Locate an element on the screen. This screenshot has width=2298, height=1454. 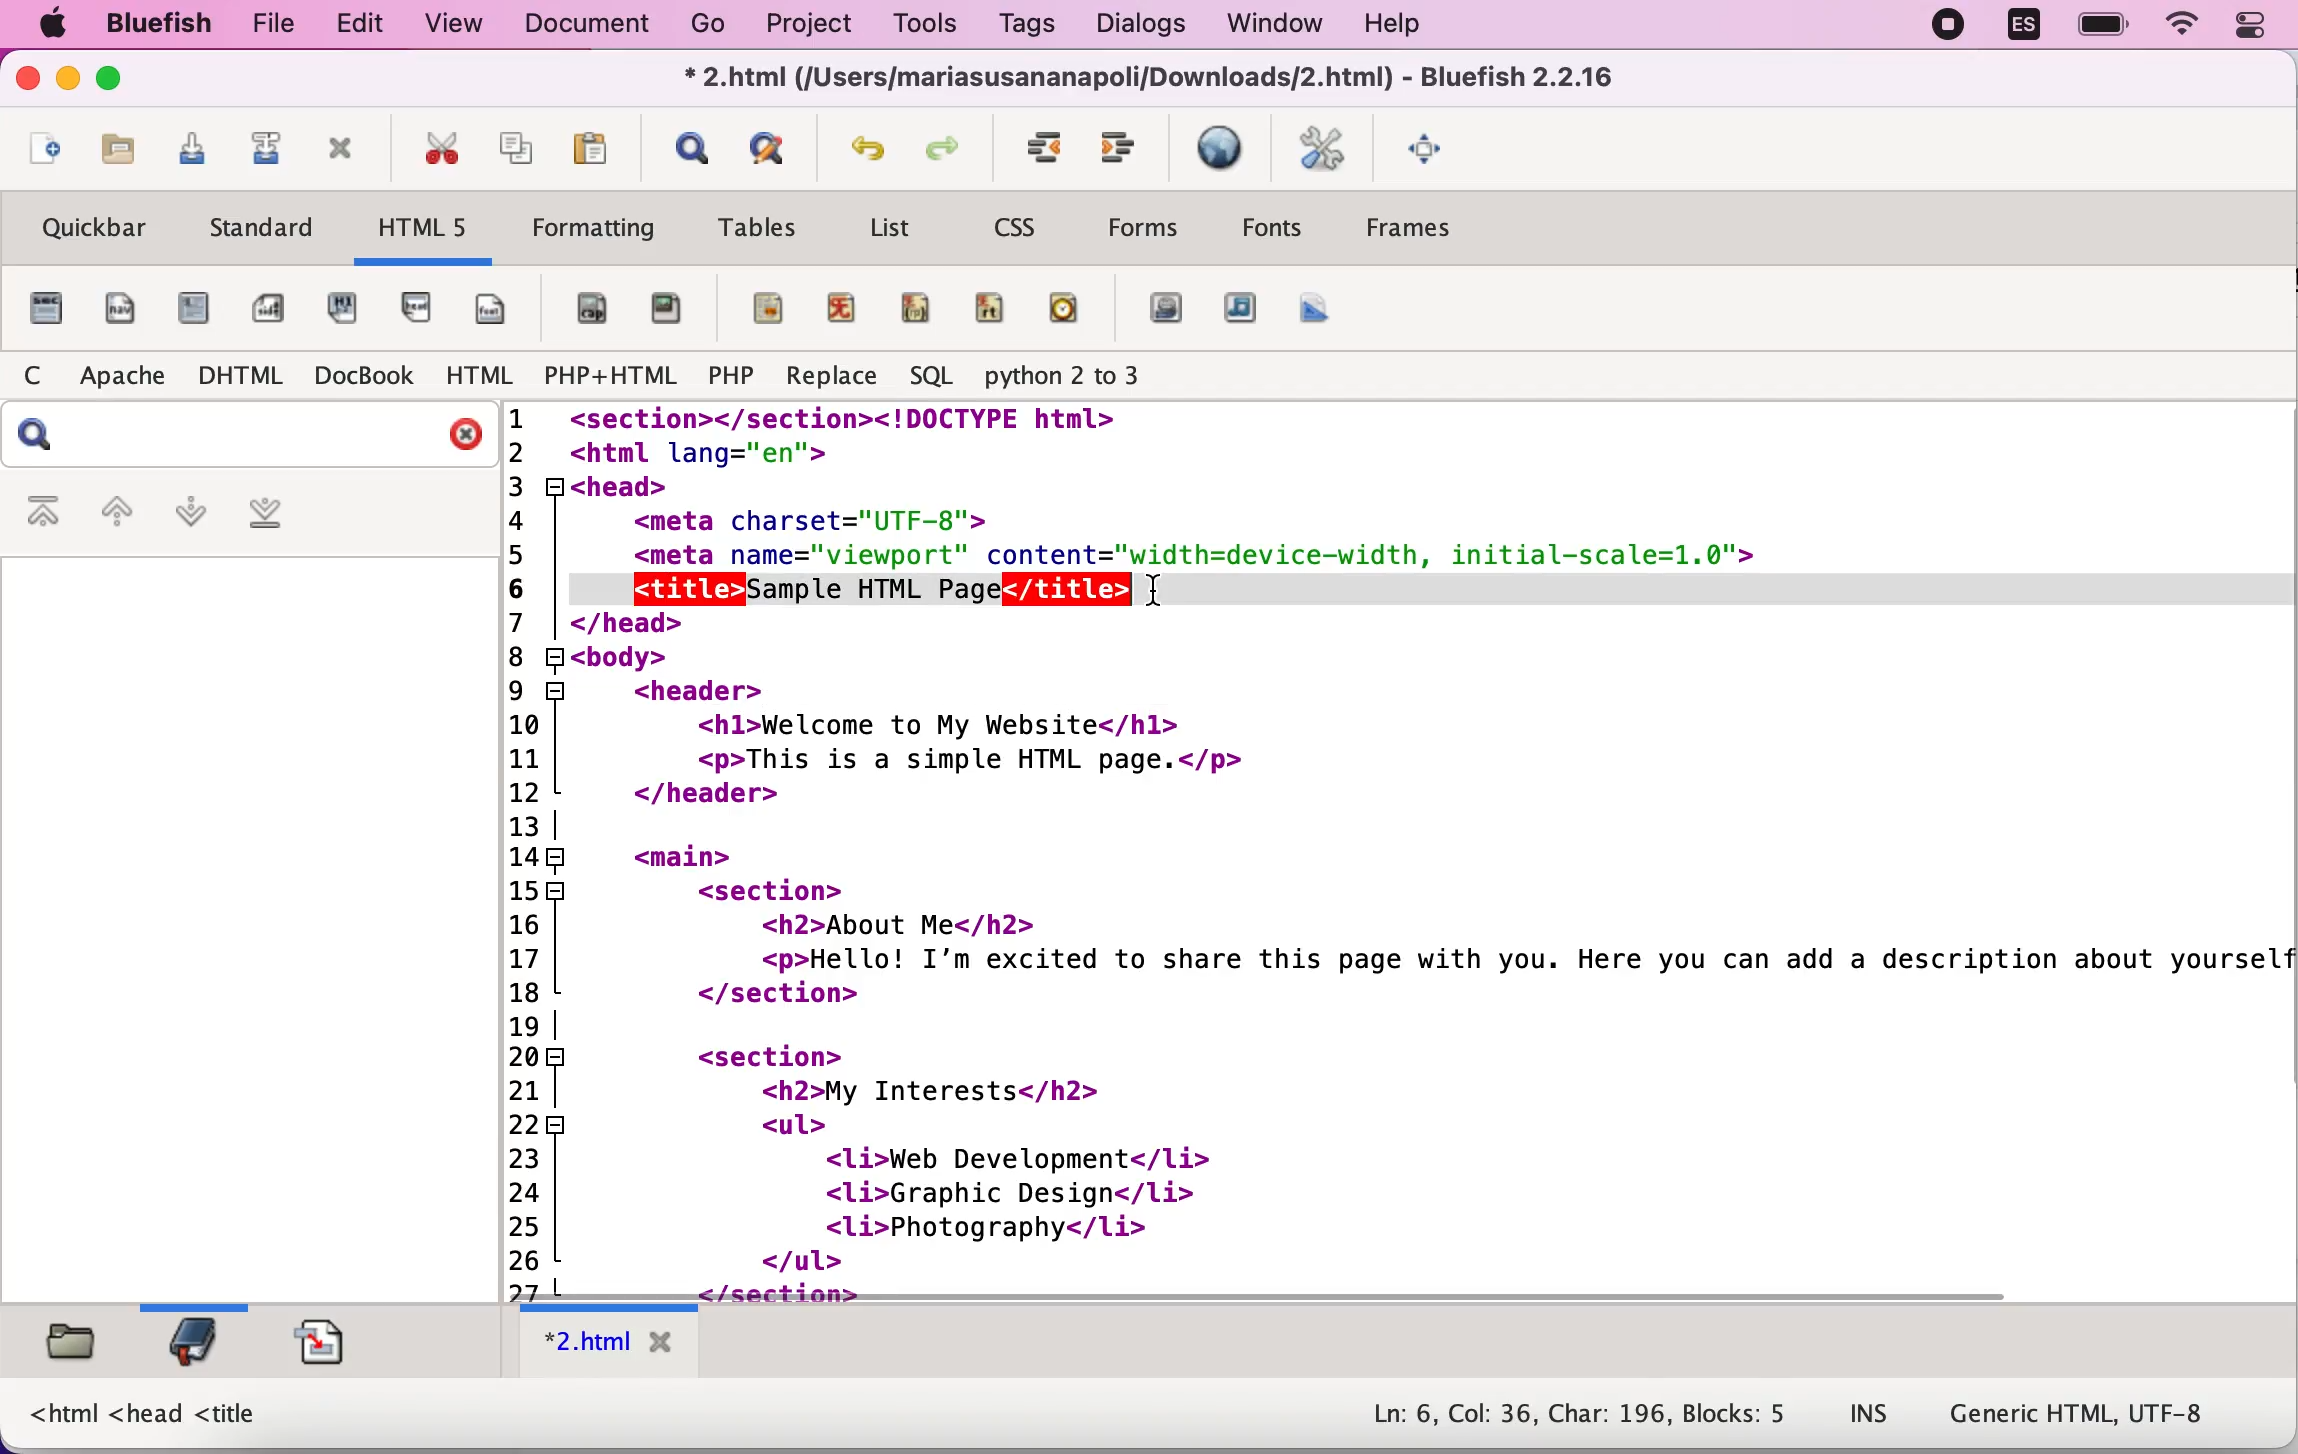
HTML code for a webpage about a person describing their interests in a list format. Their hobbies include web development, graphic design, and photography. is located at coordinates (1401, 841).